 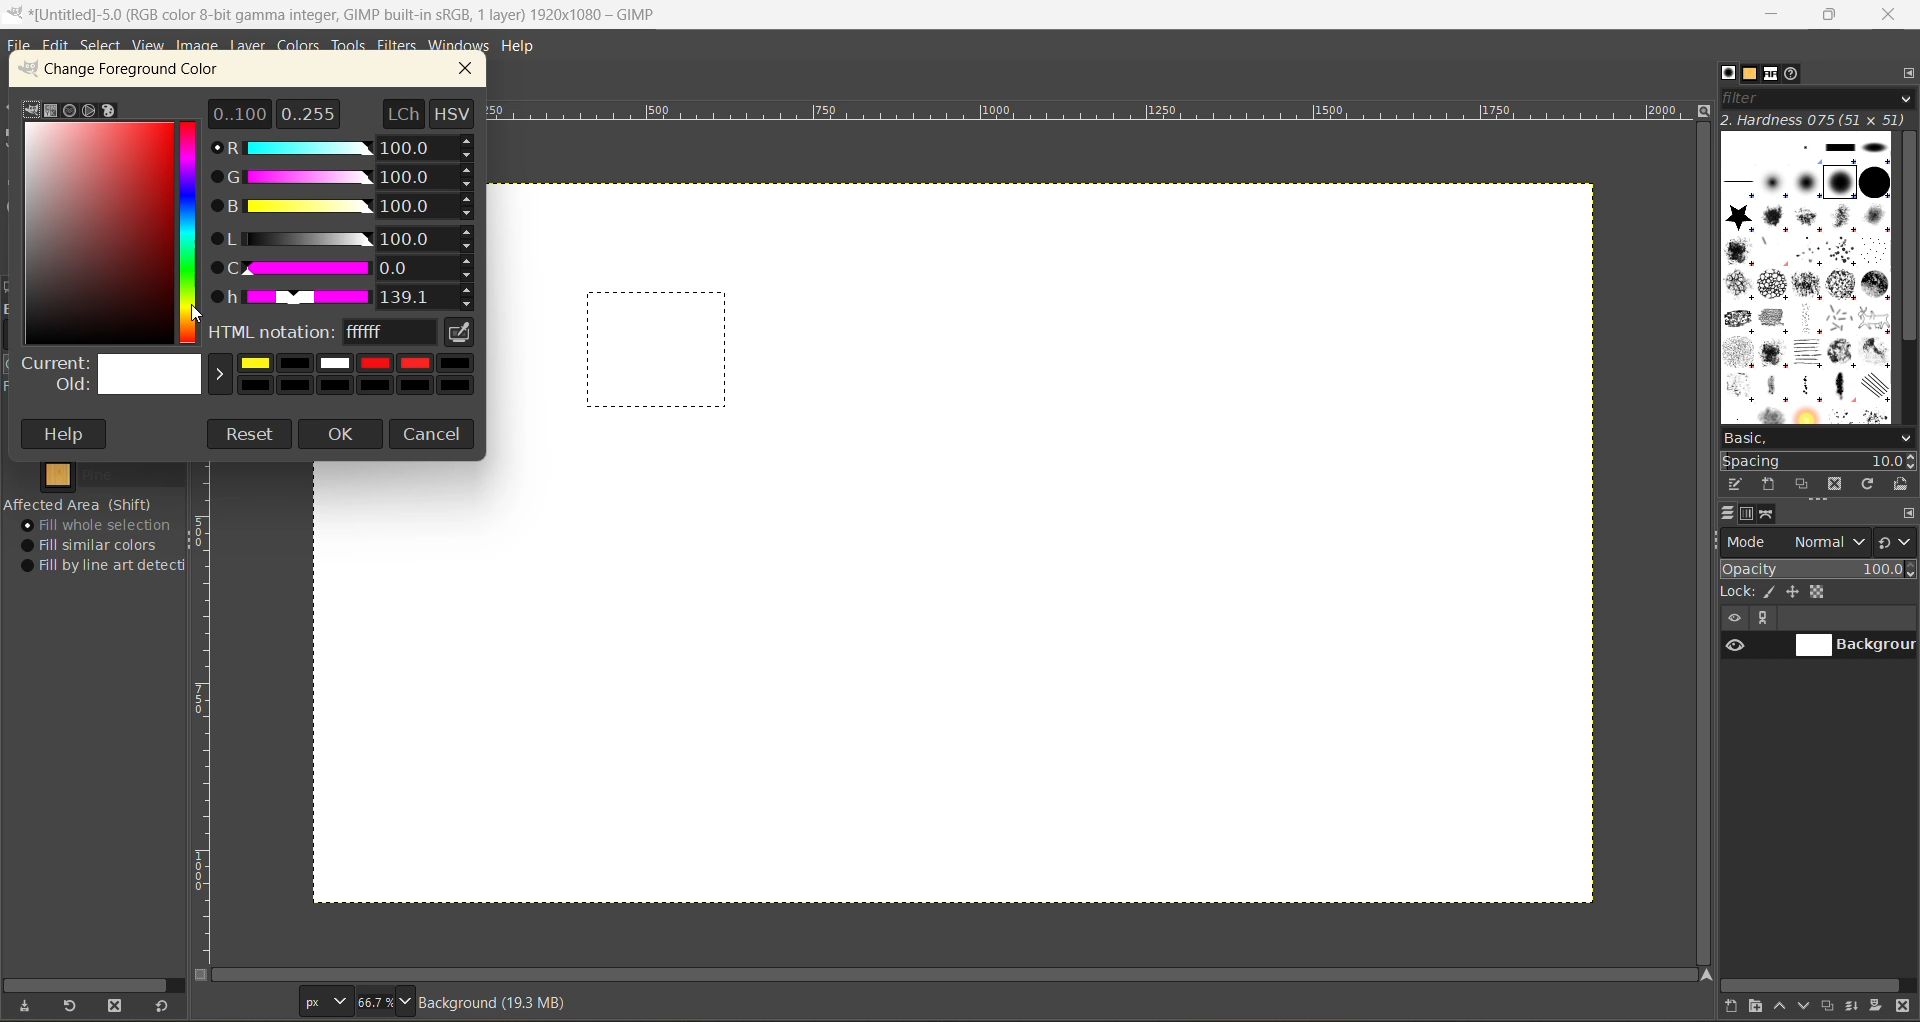 I want to click on filters, so click(x=398, y=46).